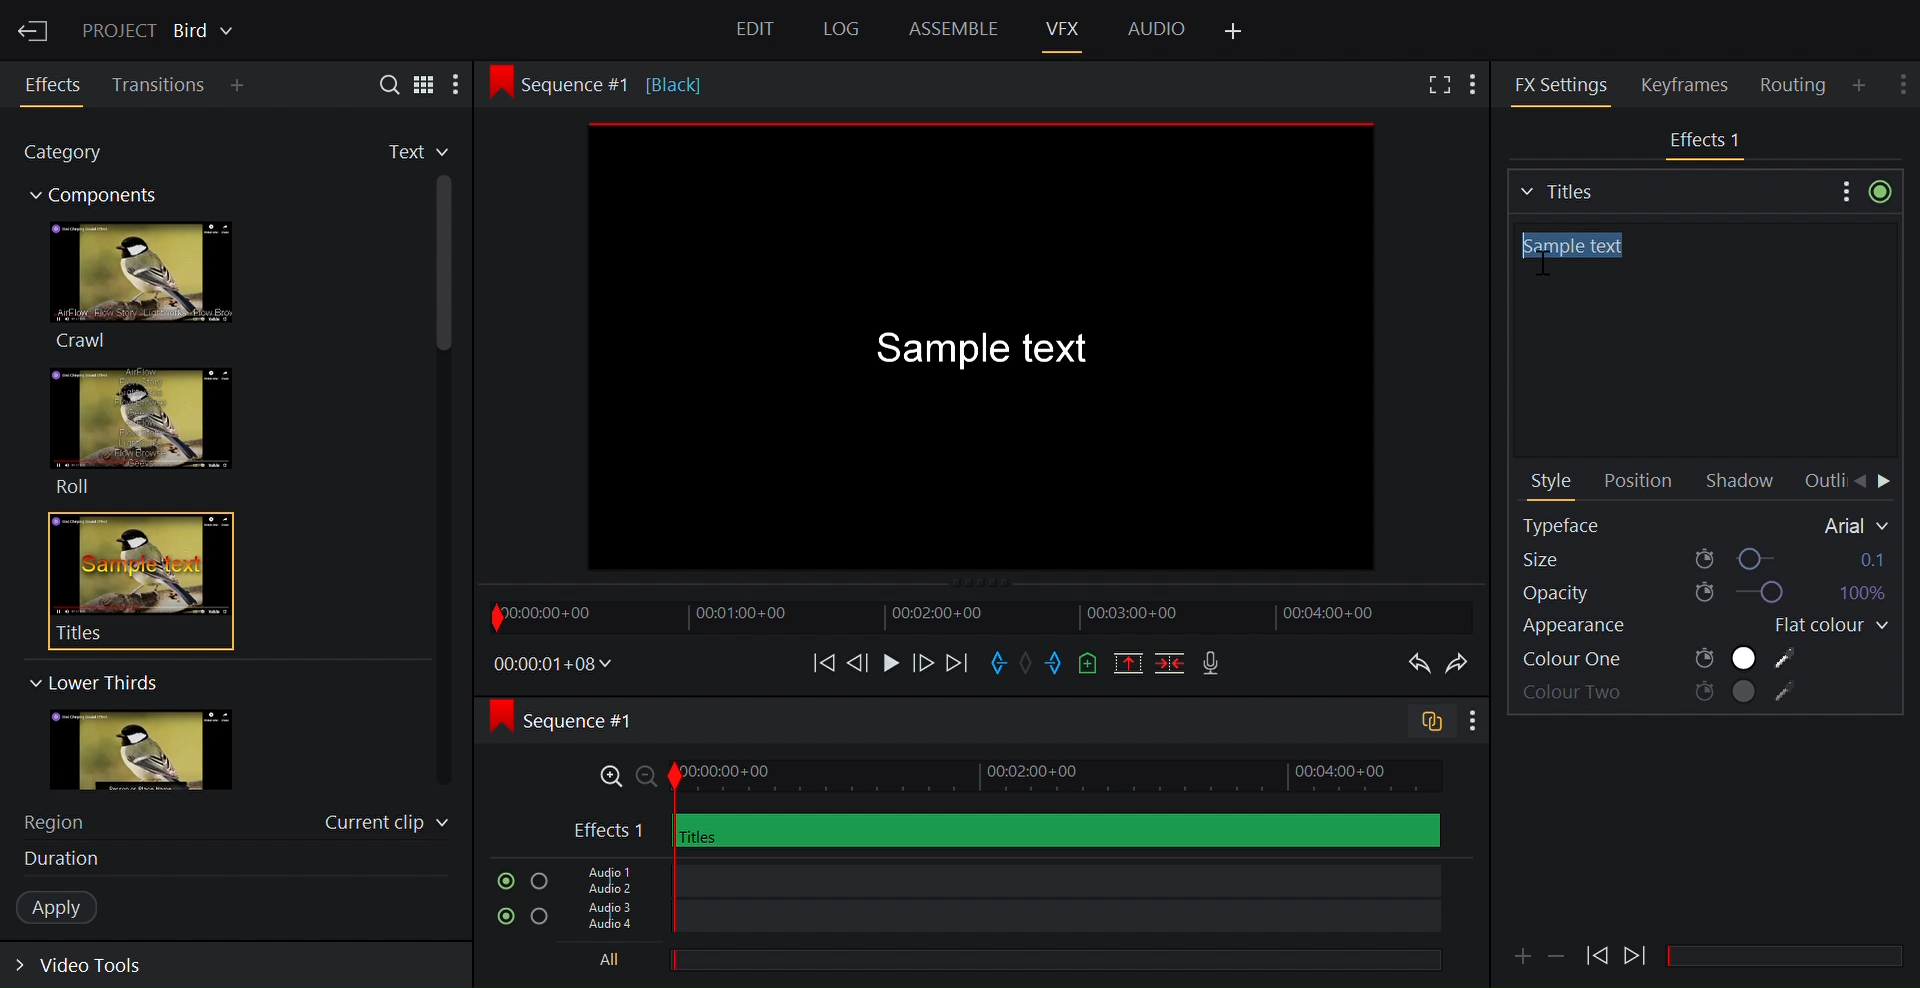 This screenshot has height=988, width=1920. What do you see at coordinates (1213, 664) in the screenshot?
I see `Record voice over` at bounding box center [1213, 664].